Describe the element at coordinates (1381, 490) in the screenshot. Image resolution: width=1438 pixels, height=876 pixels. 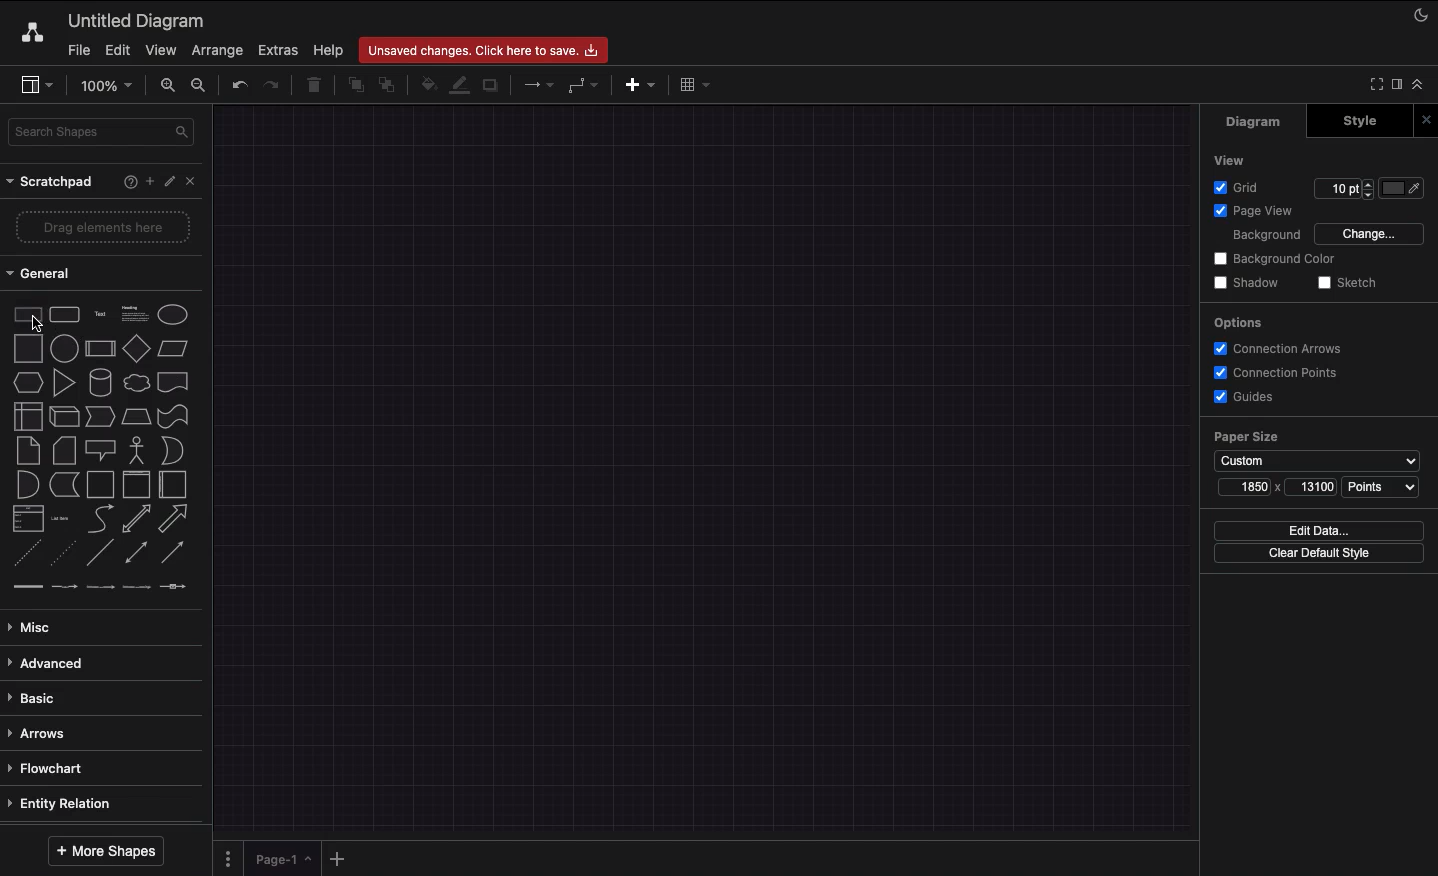
I see `Points` at that location.